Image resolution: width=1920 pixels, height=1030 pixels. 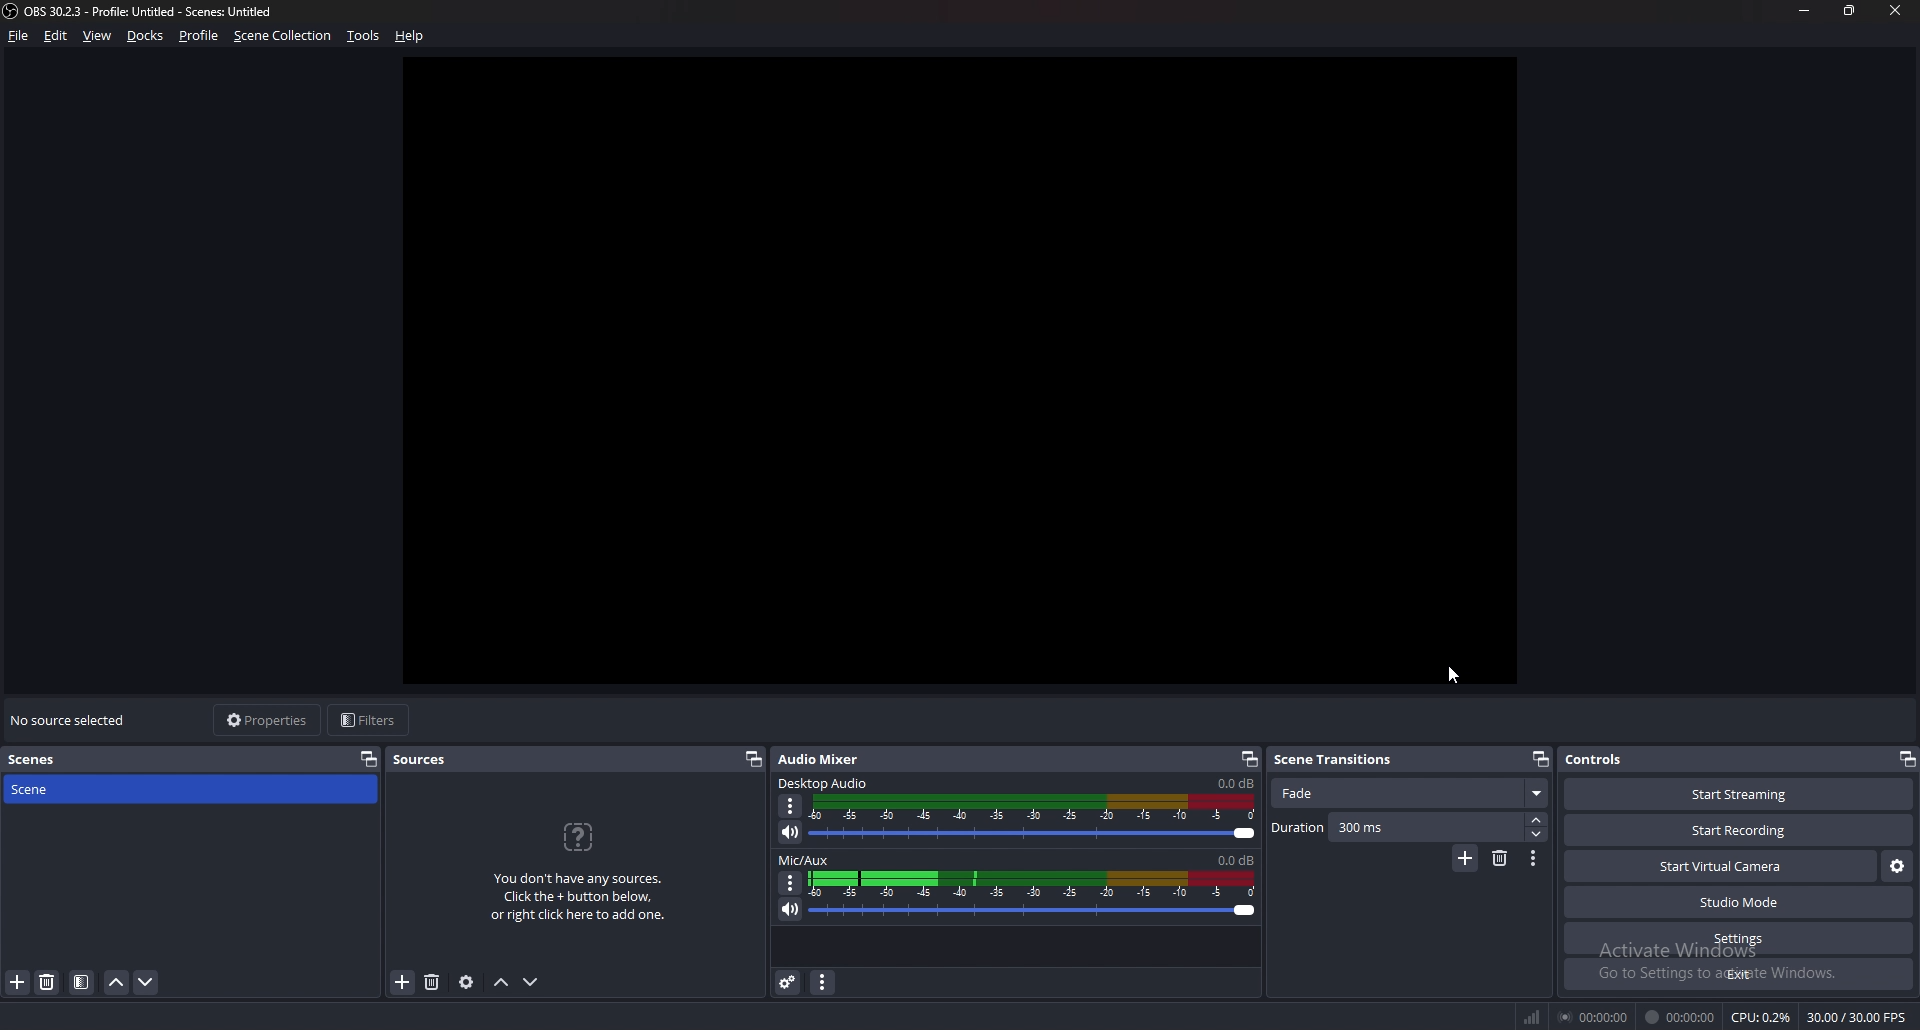 What do you see at coordinates (1344, 758) in the screenshot?
I see `scene transitions` at bounding box center [1344, 758].